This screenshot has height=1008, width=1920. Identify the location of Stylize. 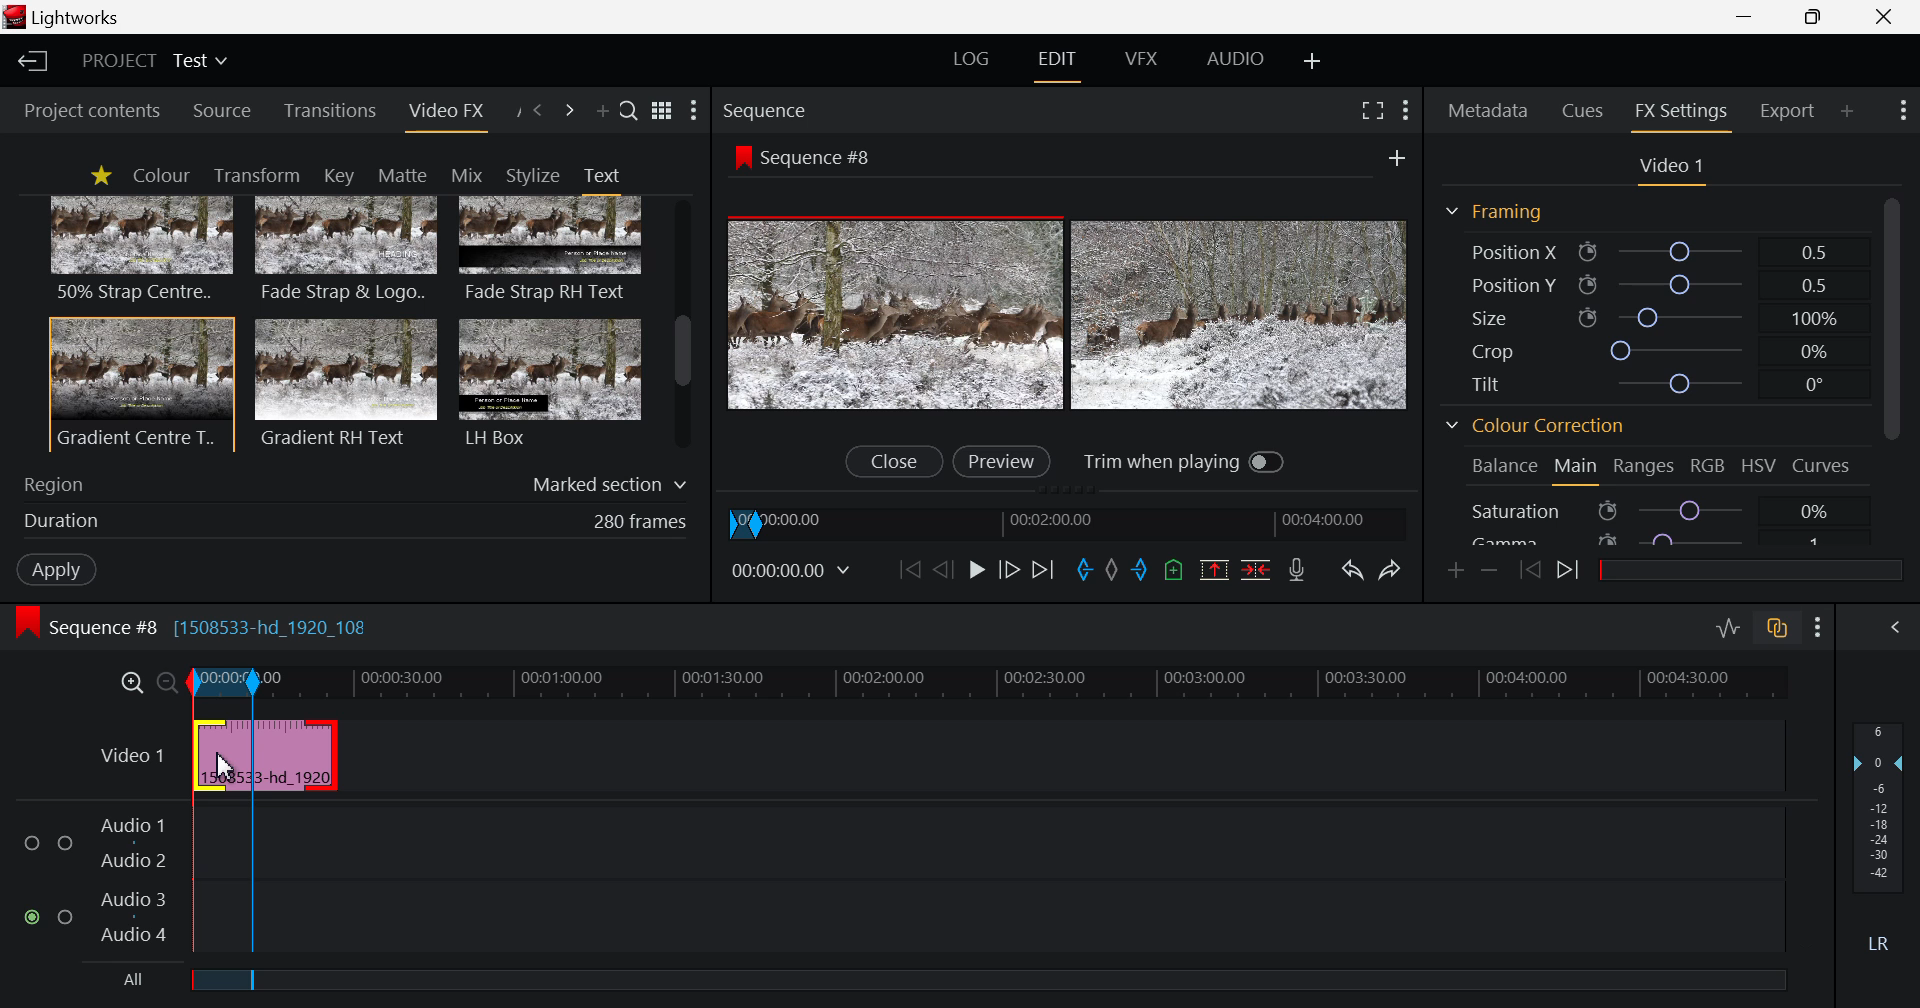
(533, 175).